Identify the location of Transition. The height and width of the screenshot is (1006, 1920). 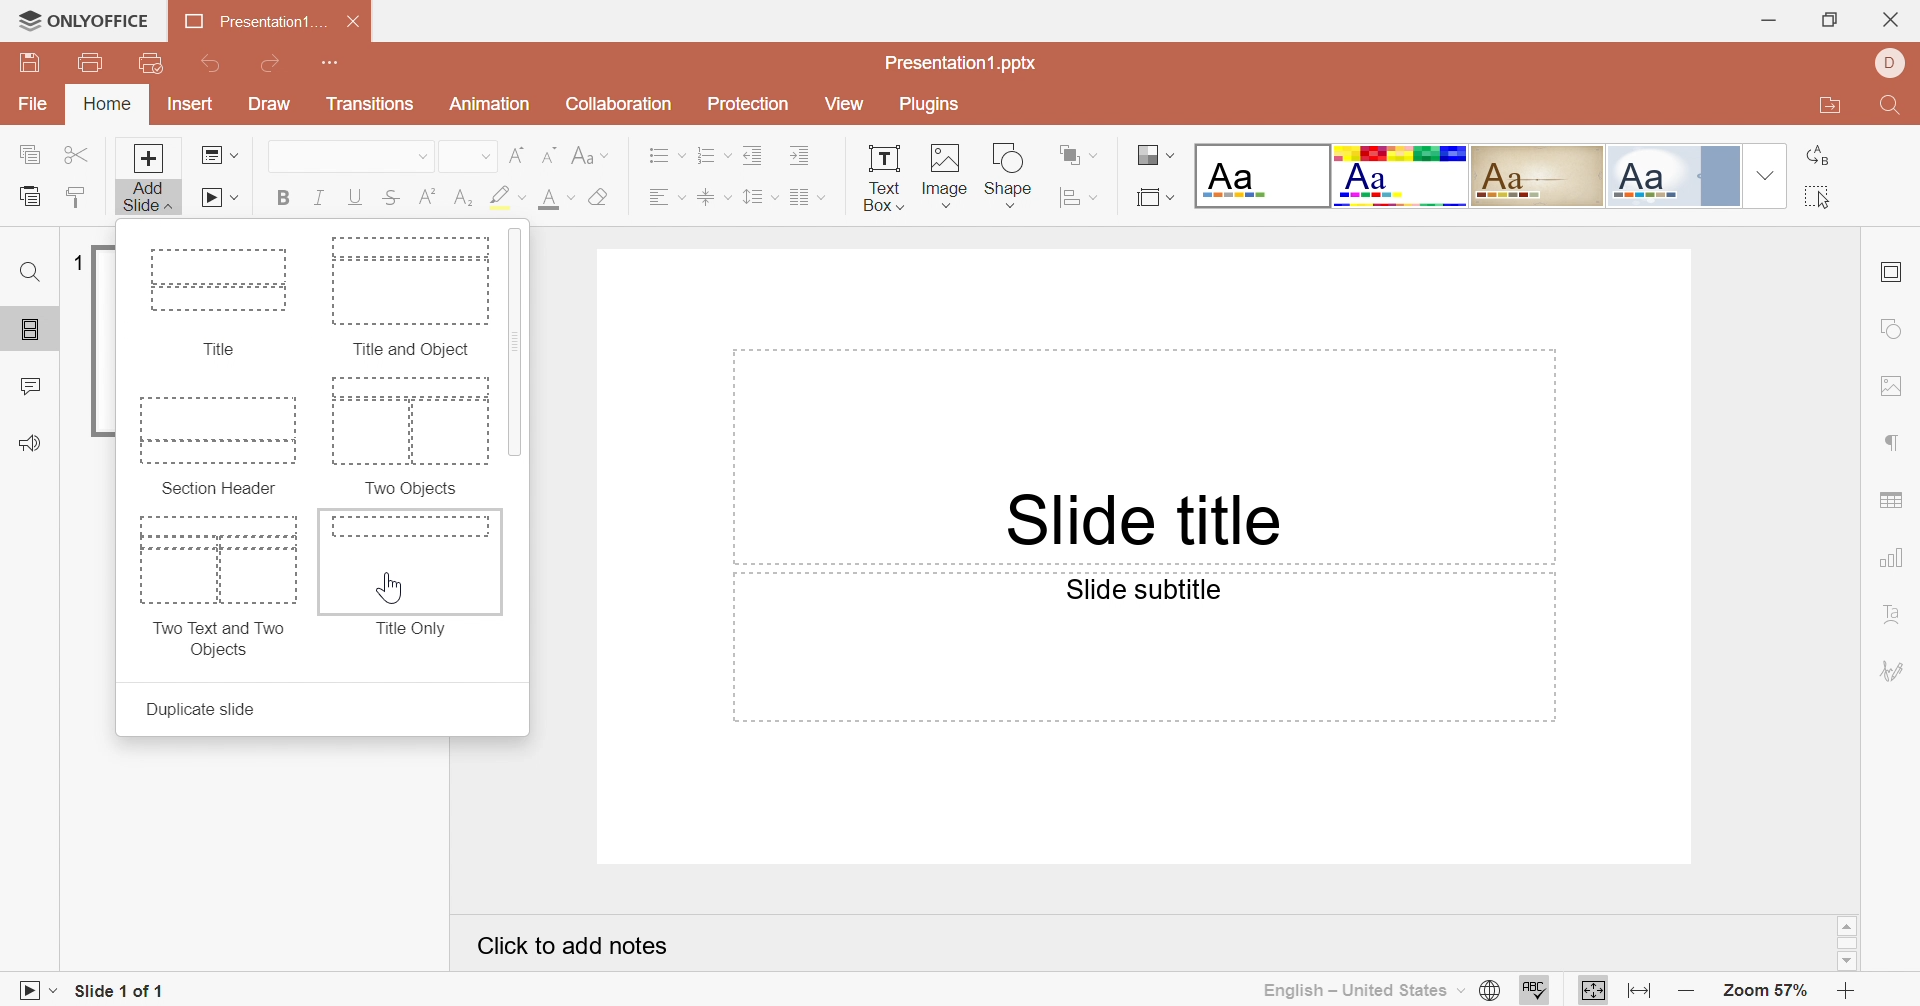
(371, 103).